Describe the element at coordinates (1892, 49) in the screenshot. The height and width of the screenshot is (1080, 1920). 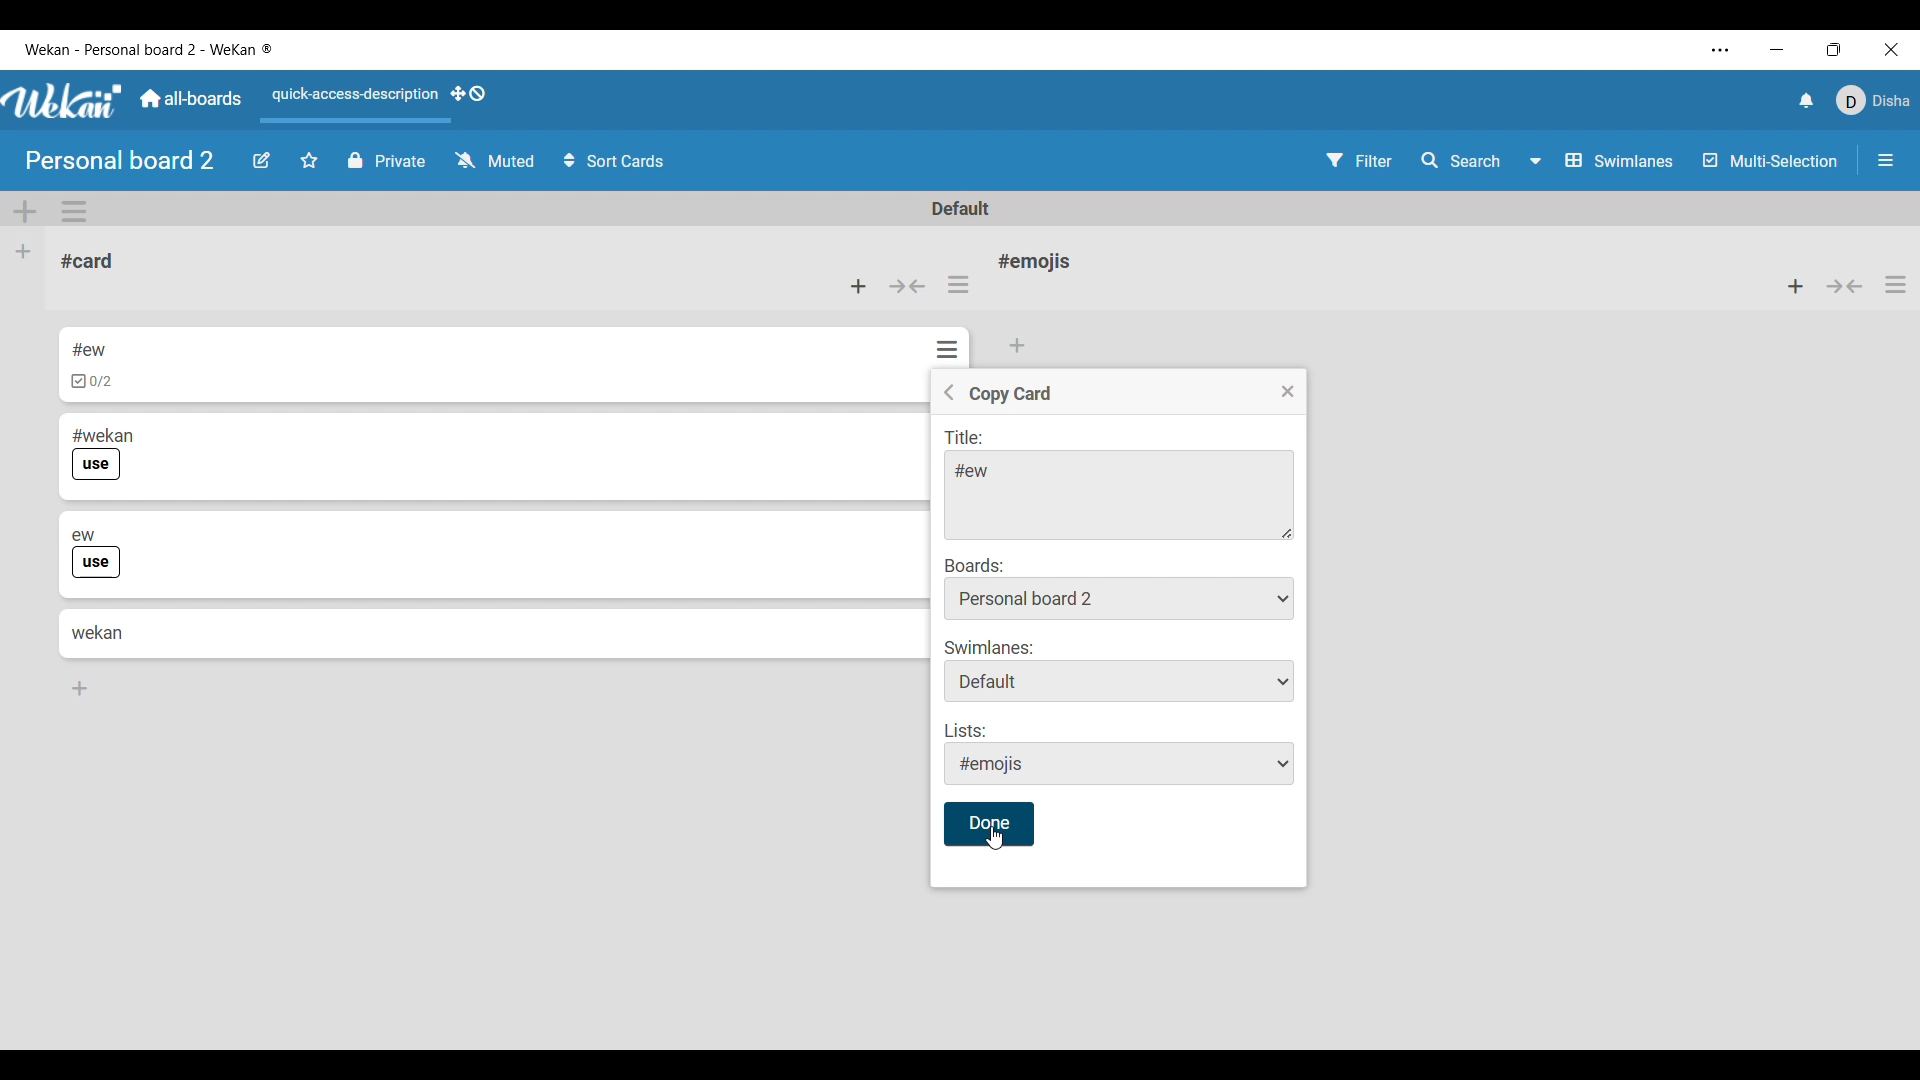
I see `Close interface` at that location.